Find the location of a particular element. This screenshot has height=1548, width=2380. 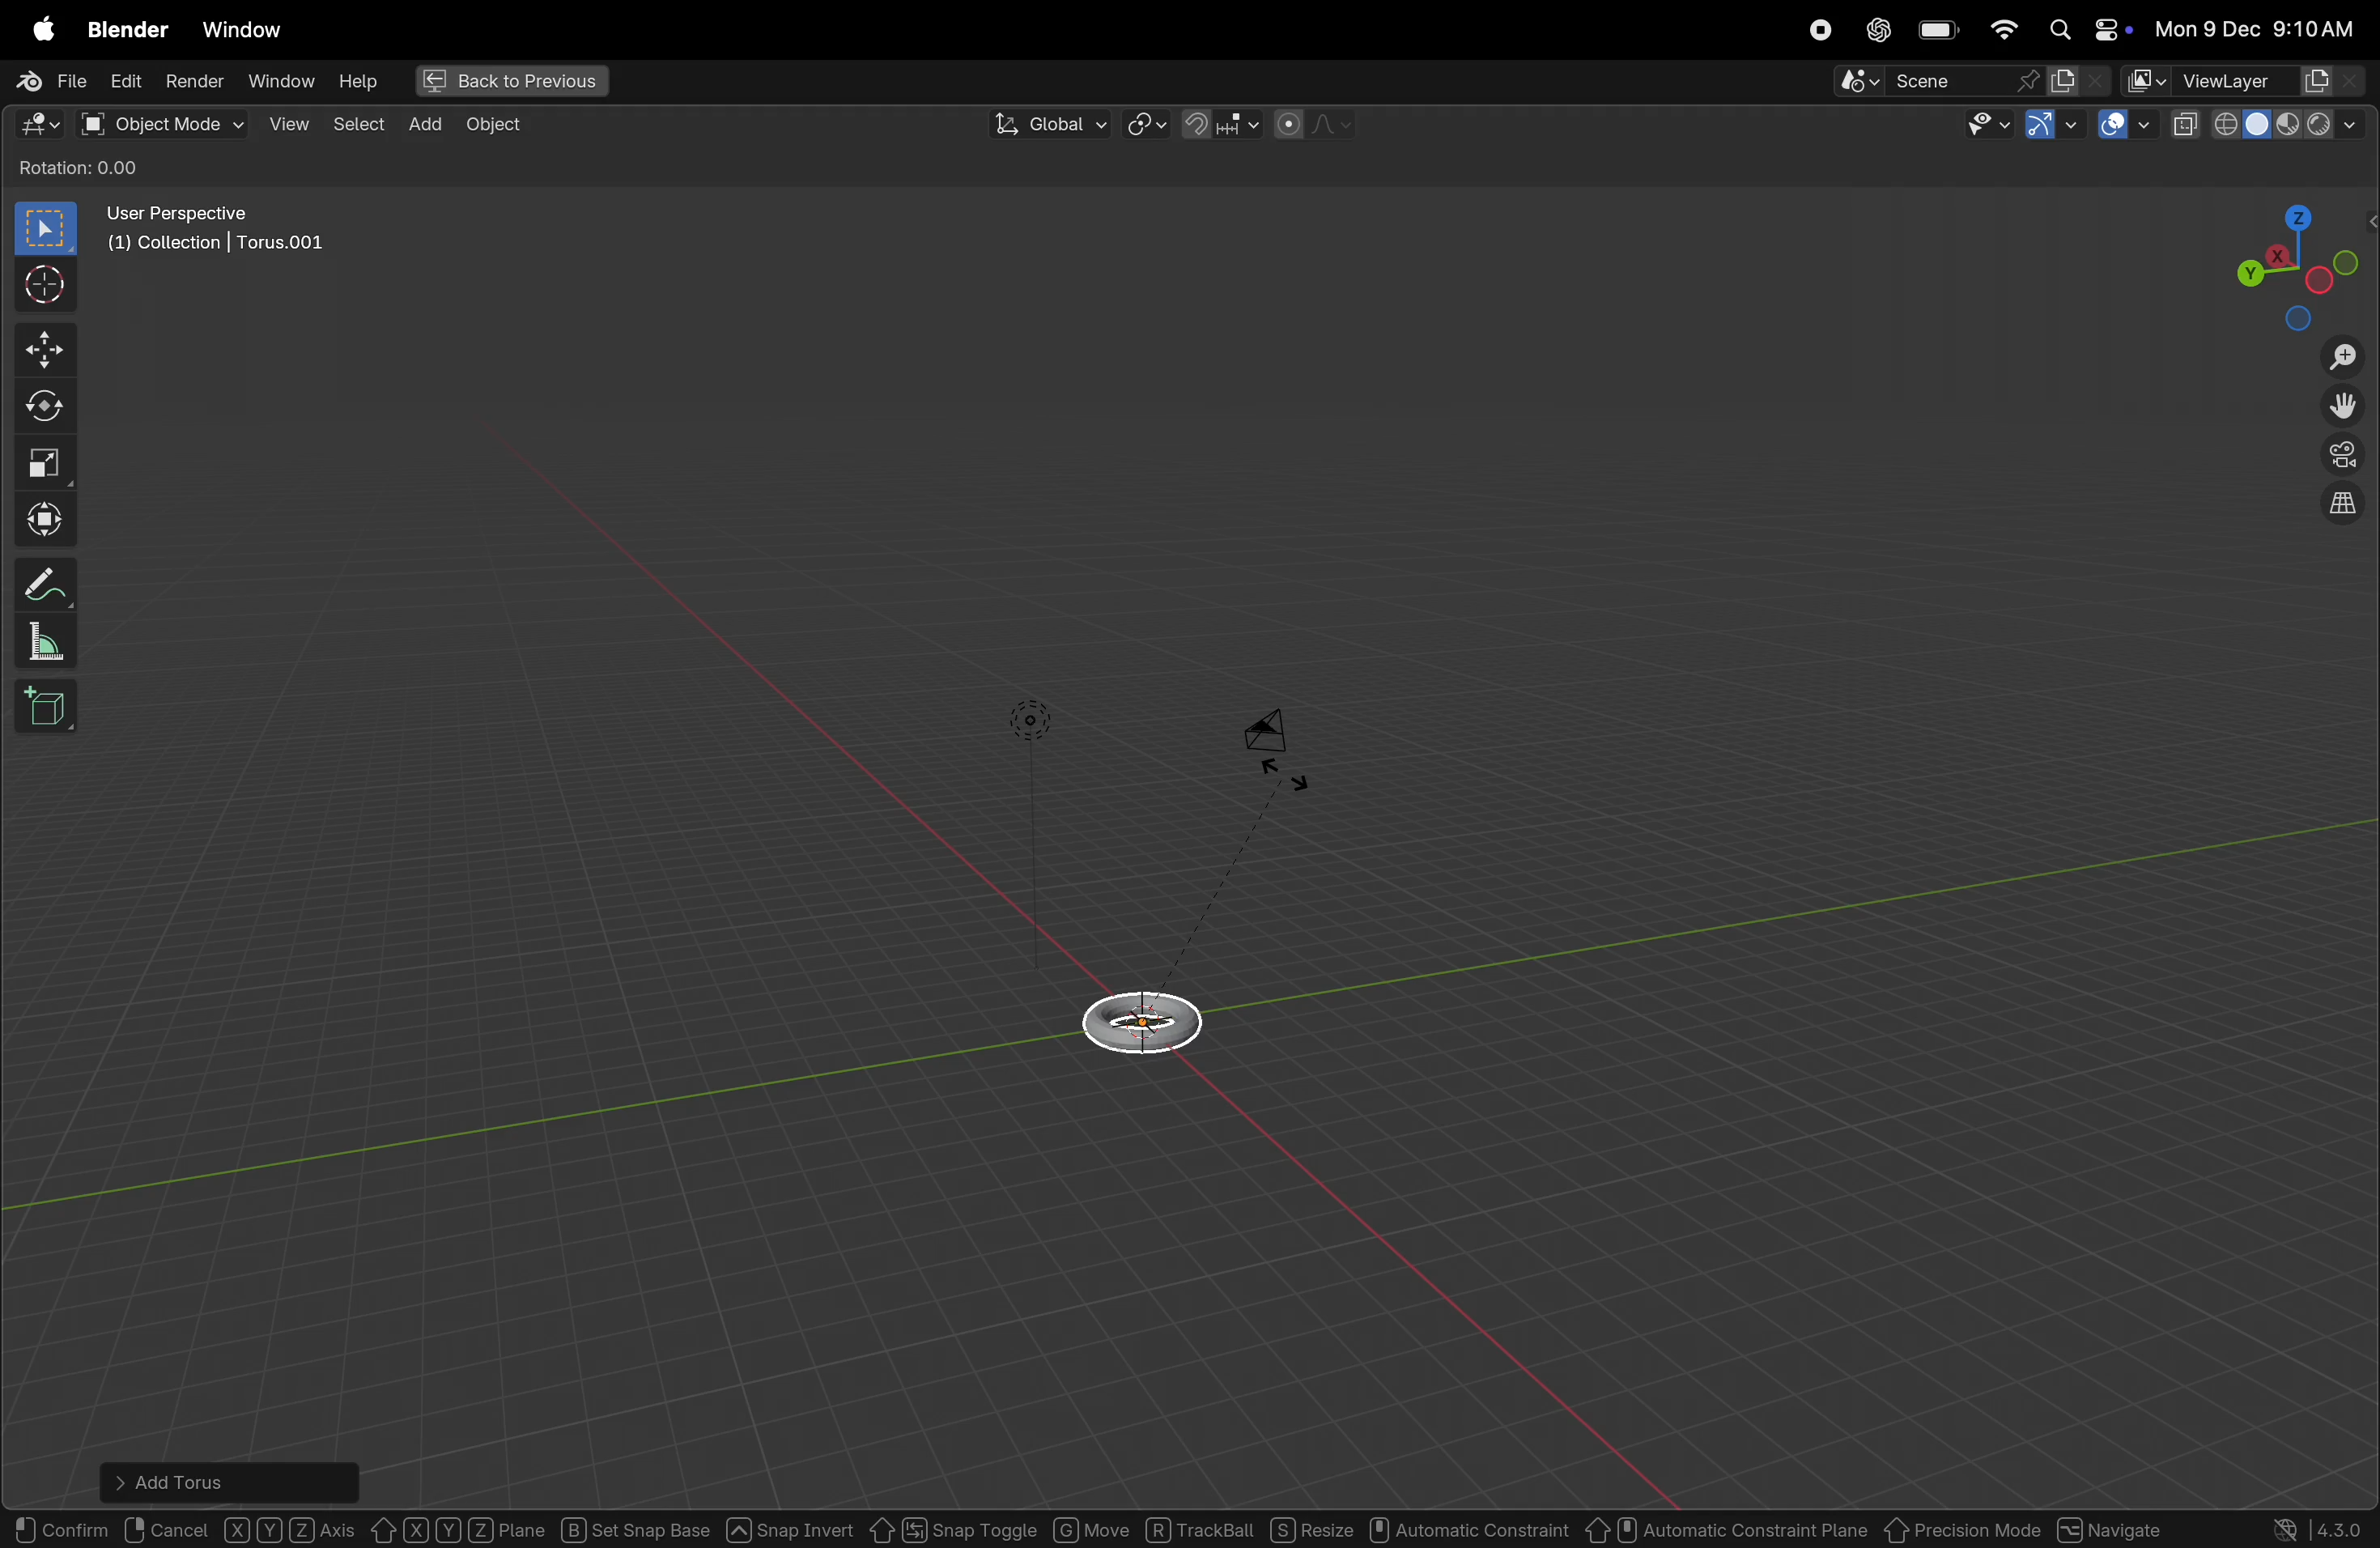

versions is located at coordinates (2320, 1527).